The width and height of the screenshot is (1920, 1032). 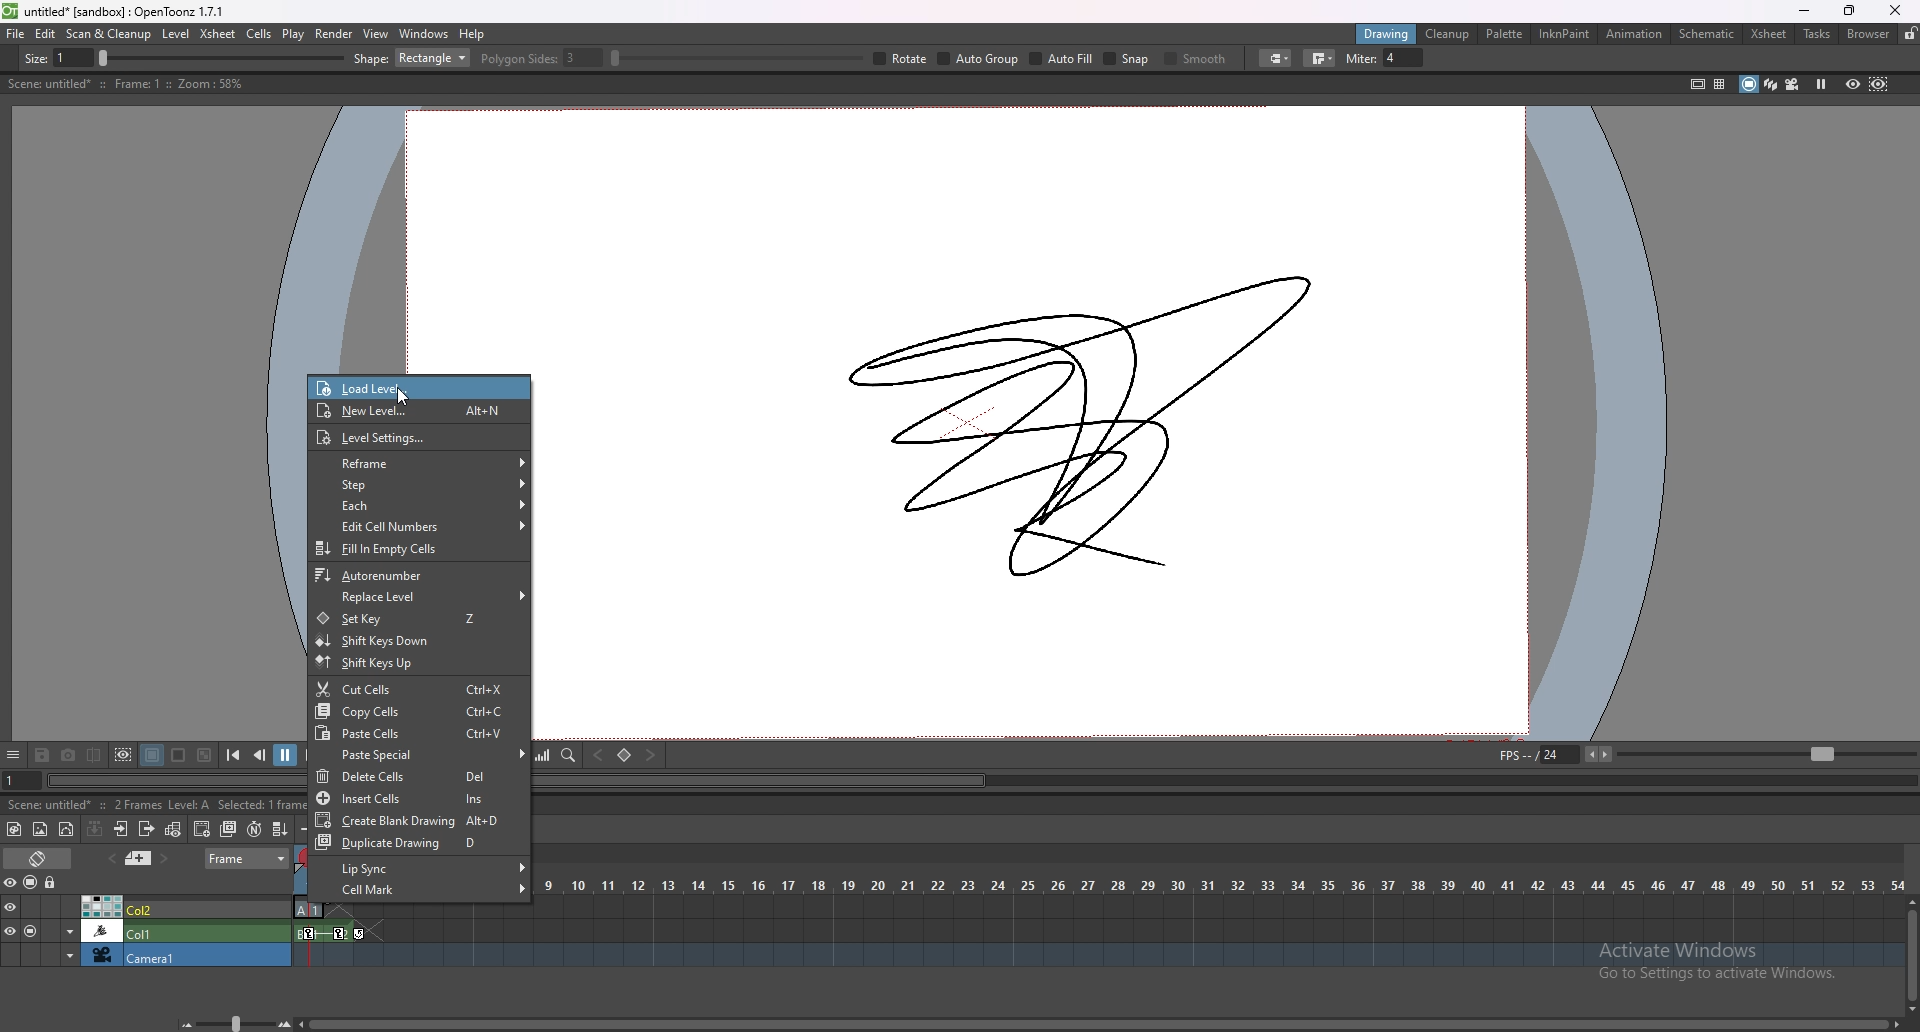 I want to click on autofill cells, so click(x=280, y=829).